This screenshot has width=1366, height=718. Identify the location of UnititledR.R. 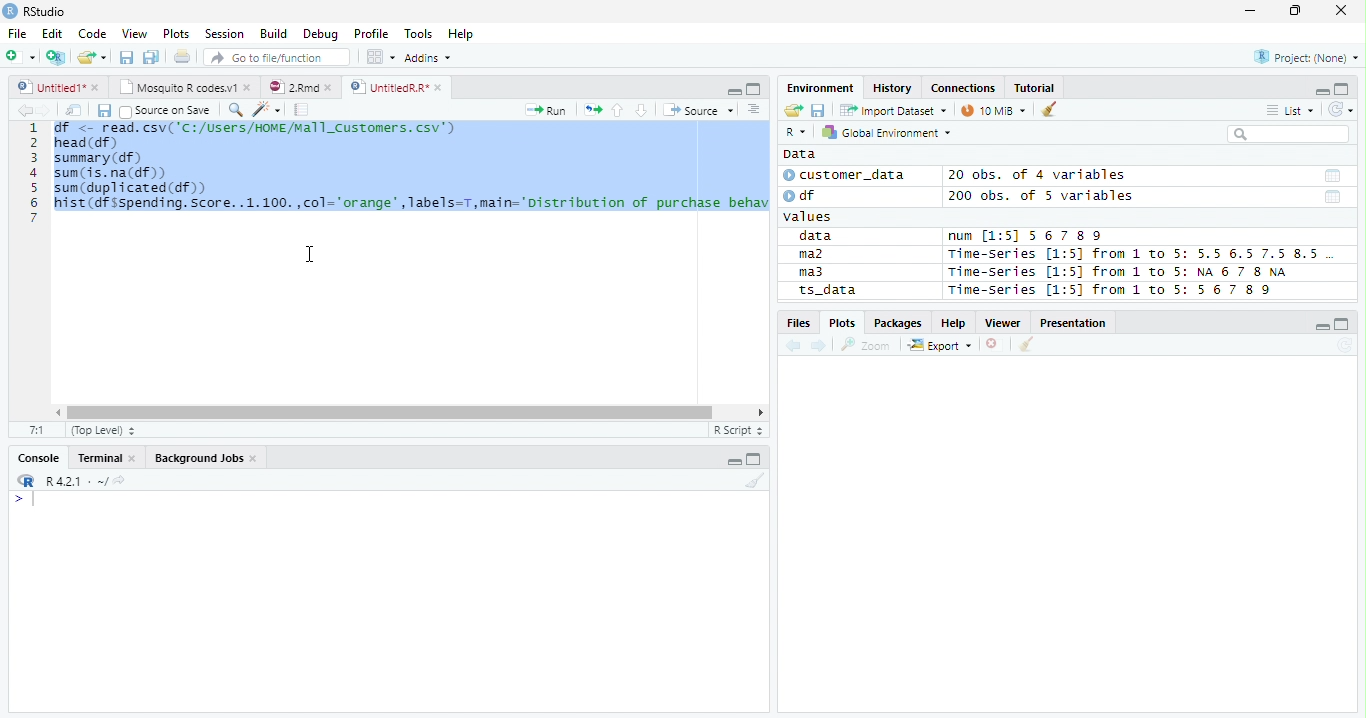
(398, 88).